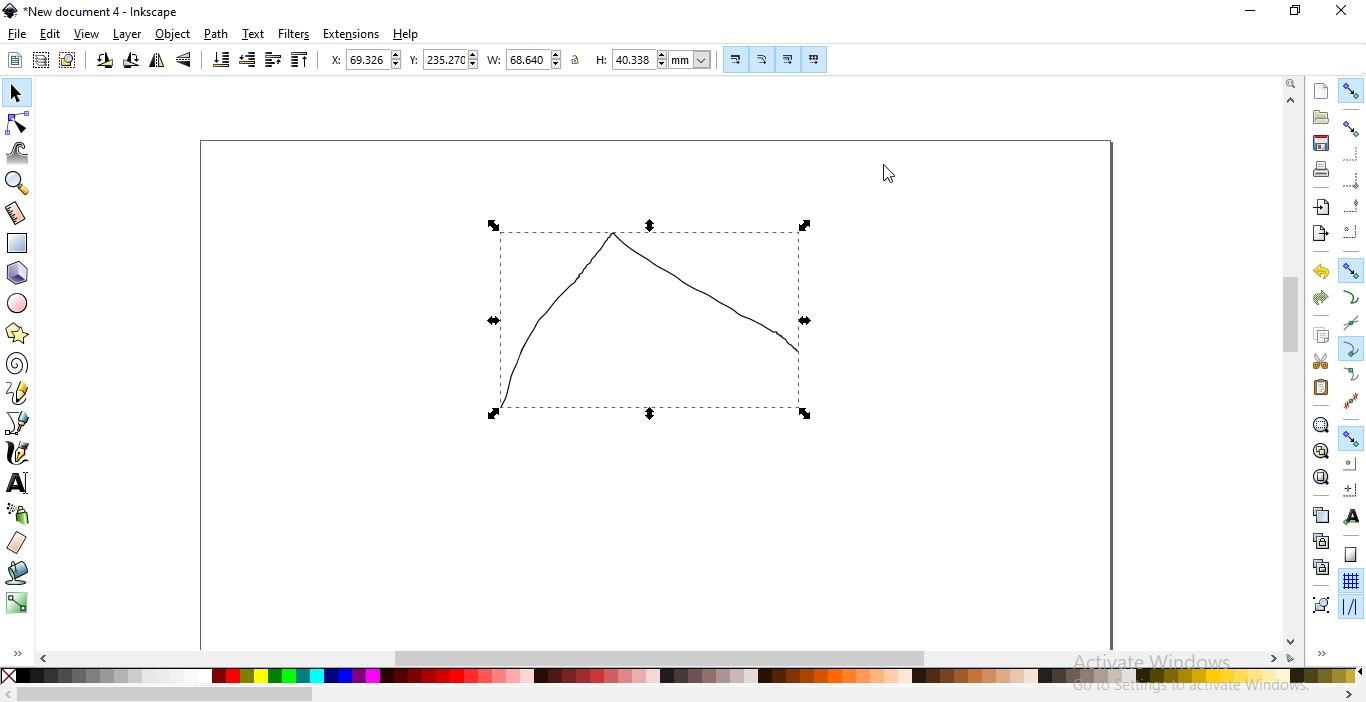 The width and height of the screenshot is (1366, 702). What do you see at coordinates (1293, 317) in the screenshot?
I see `scrollbar` at bounding box center [1293, 317].